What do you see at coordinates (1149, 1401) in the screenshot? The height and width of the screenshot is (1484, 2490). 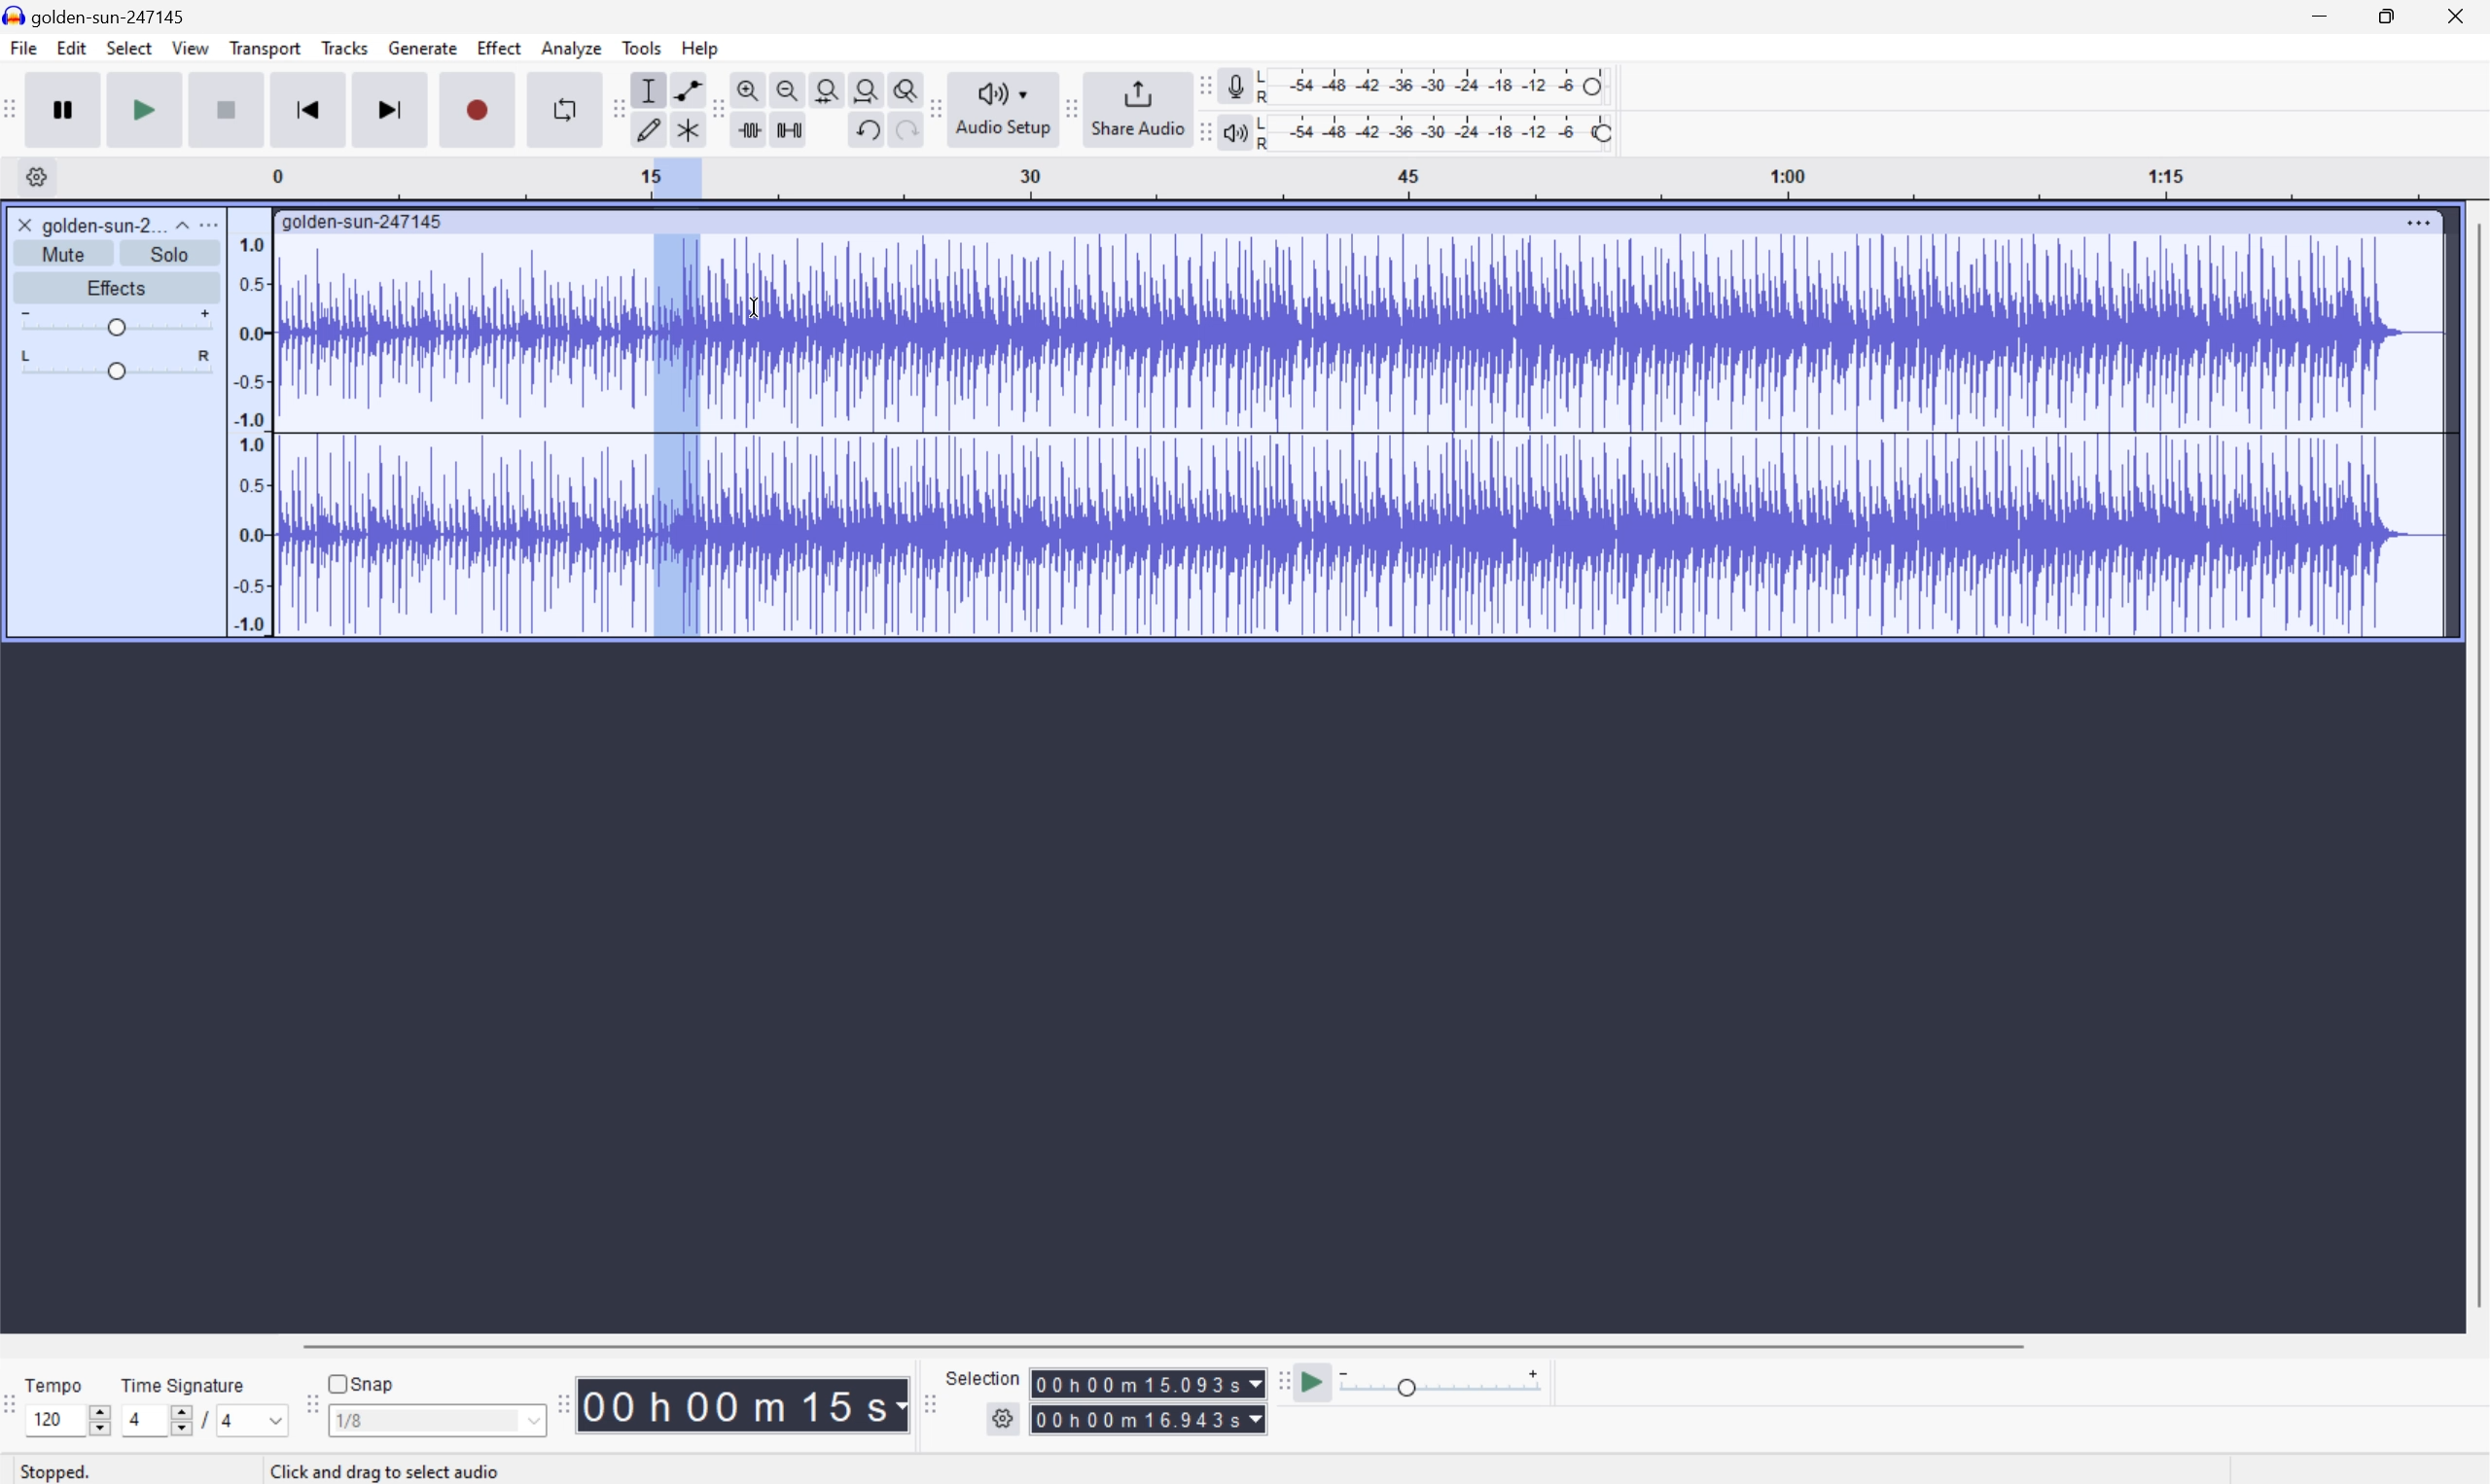 I see `Selection` at bounding box center [1149, 1401].